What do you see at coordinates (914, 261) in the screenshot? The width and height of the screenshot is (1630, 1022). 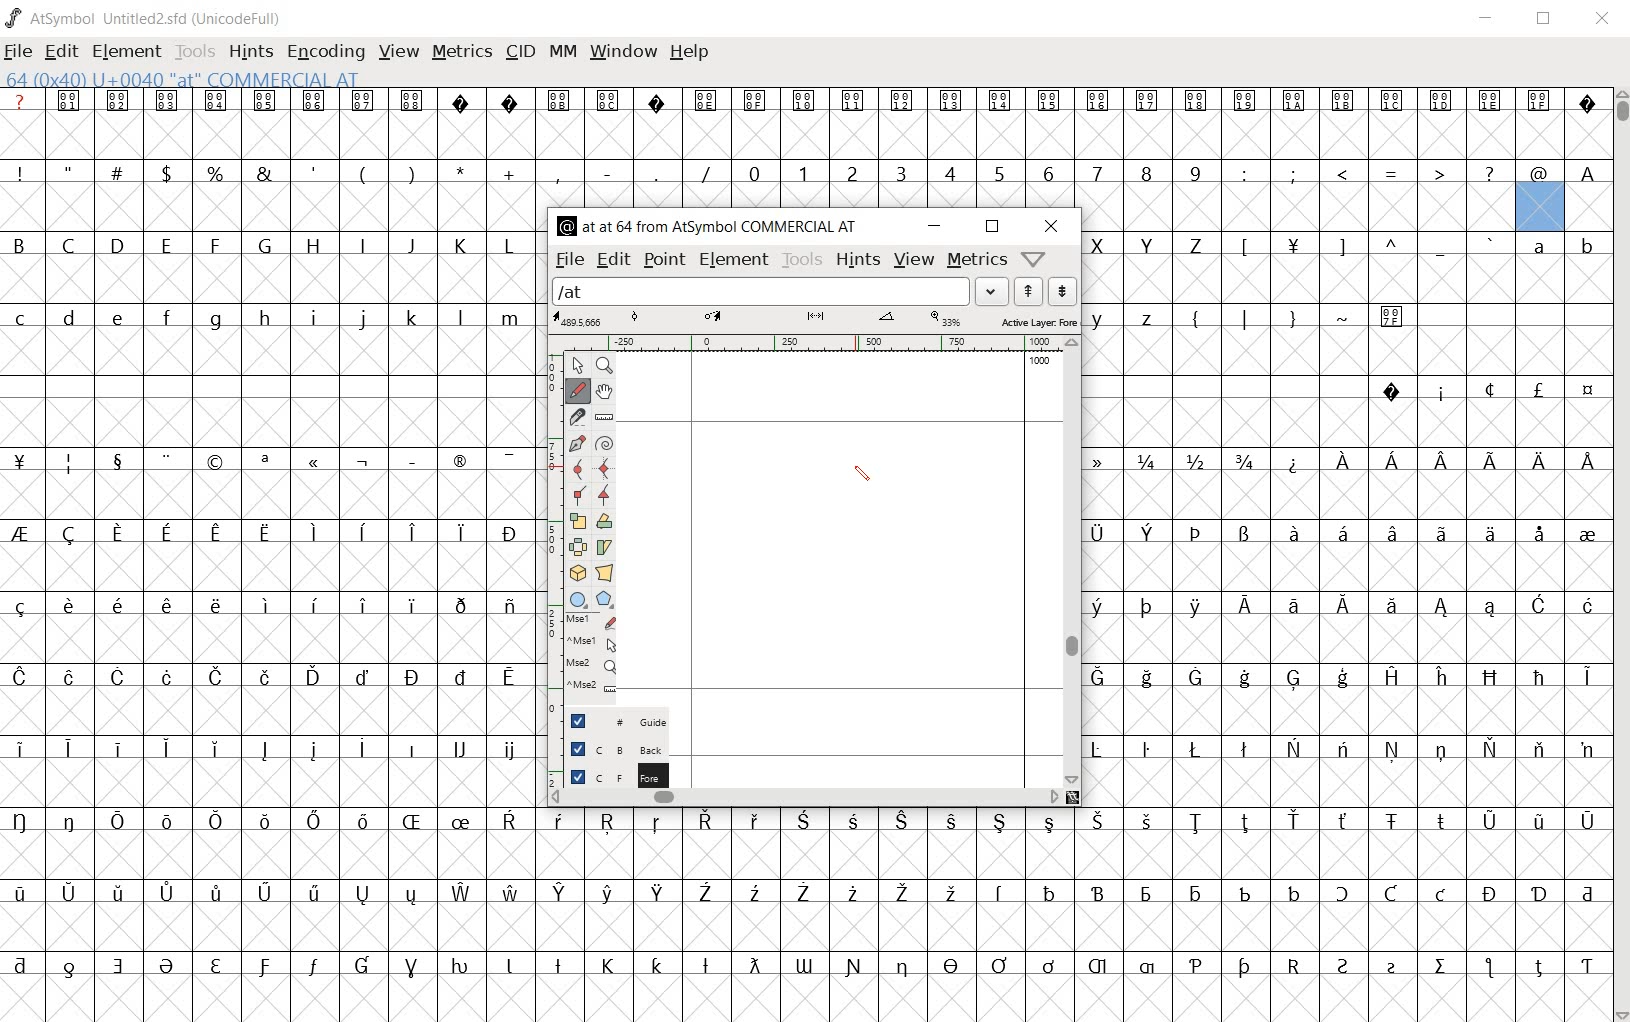 I see `view` at bounding box center [914, 261].